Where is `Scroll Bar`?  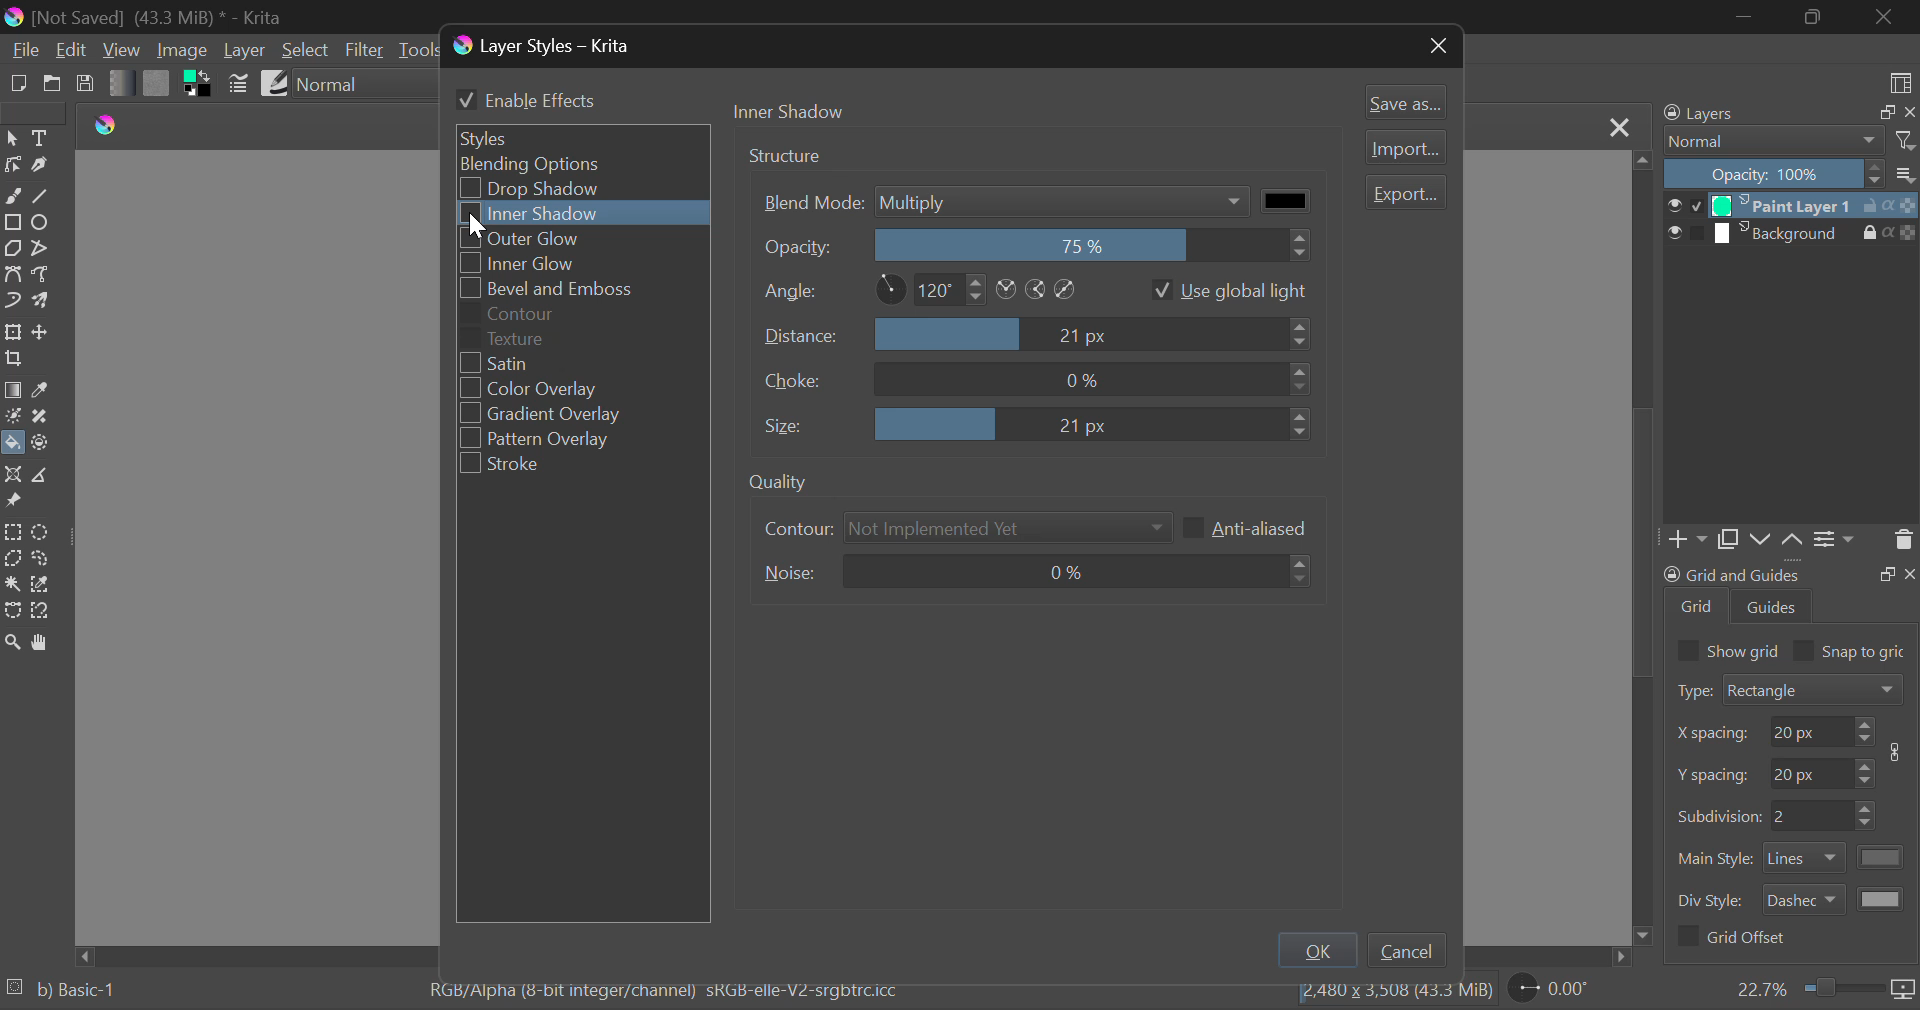
Scroll Bar is located at coordinates (264, 957).